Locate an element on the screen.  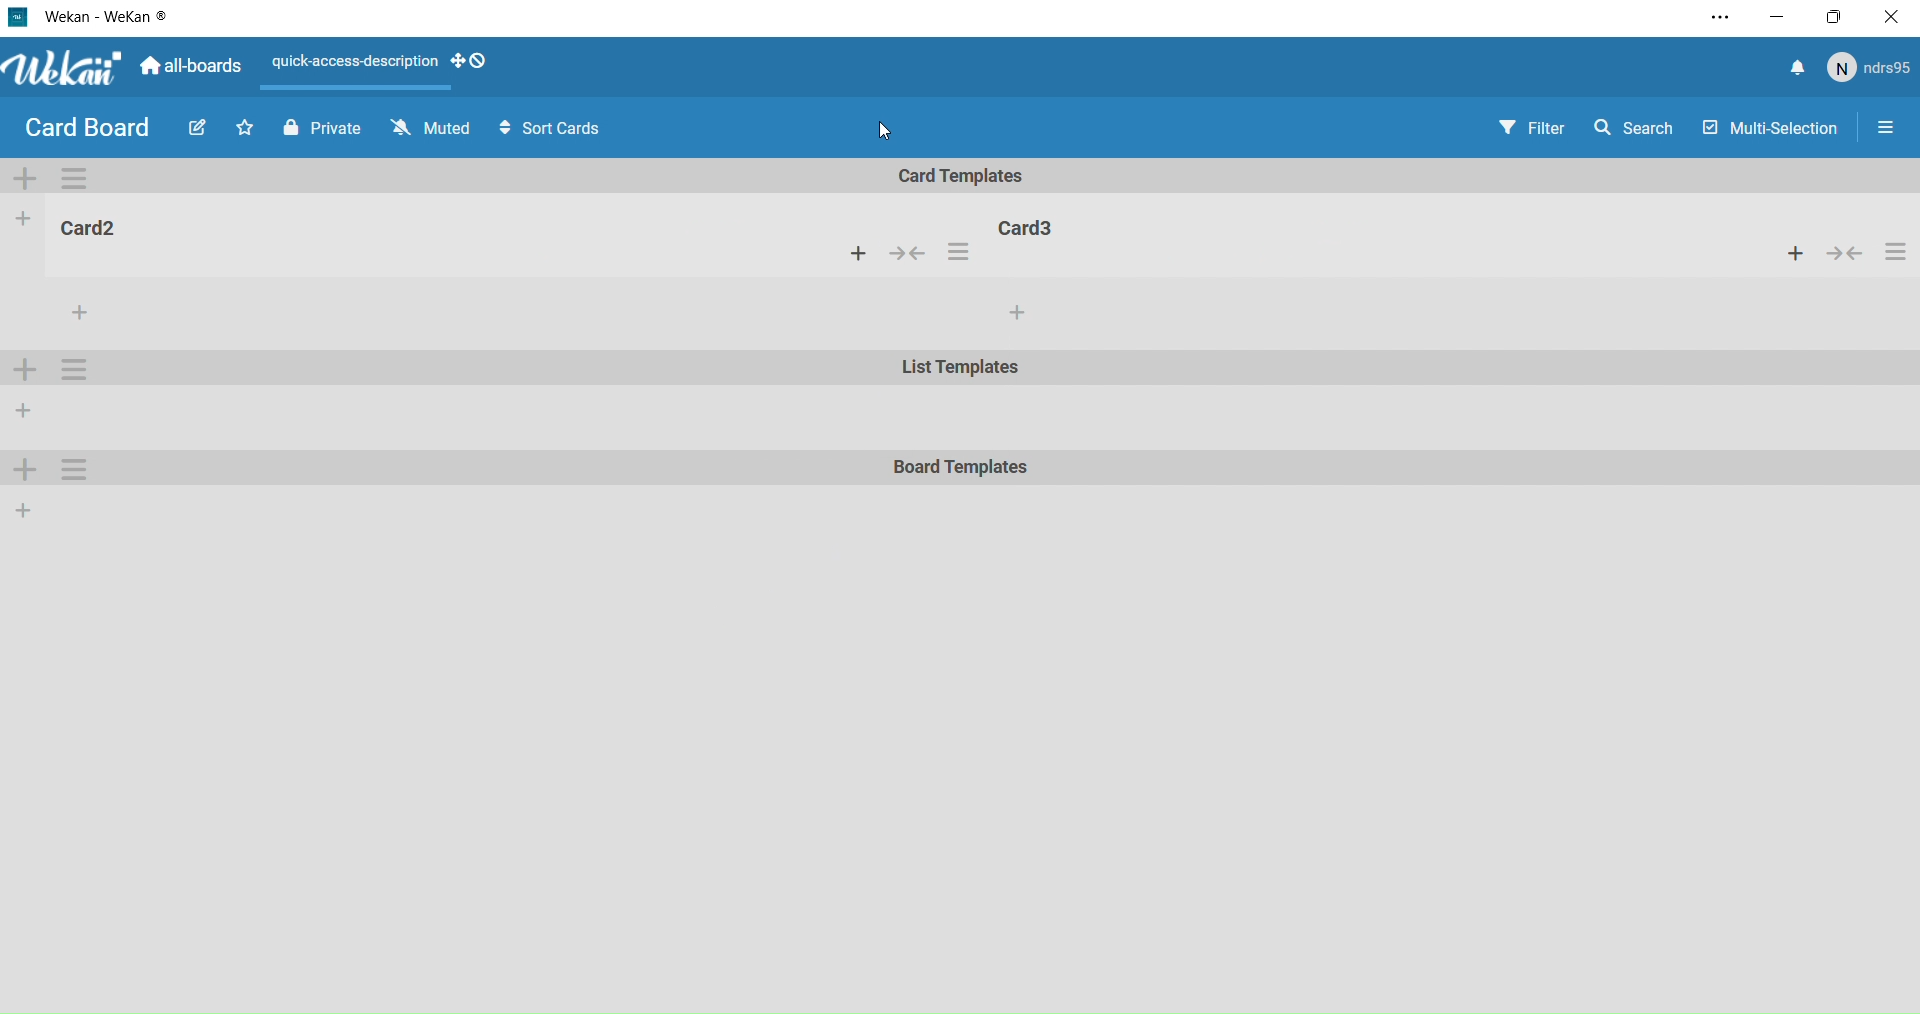
collapse is located at coordinates (1848, 252).